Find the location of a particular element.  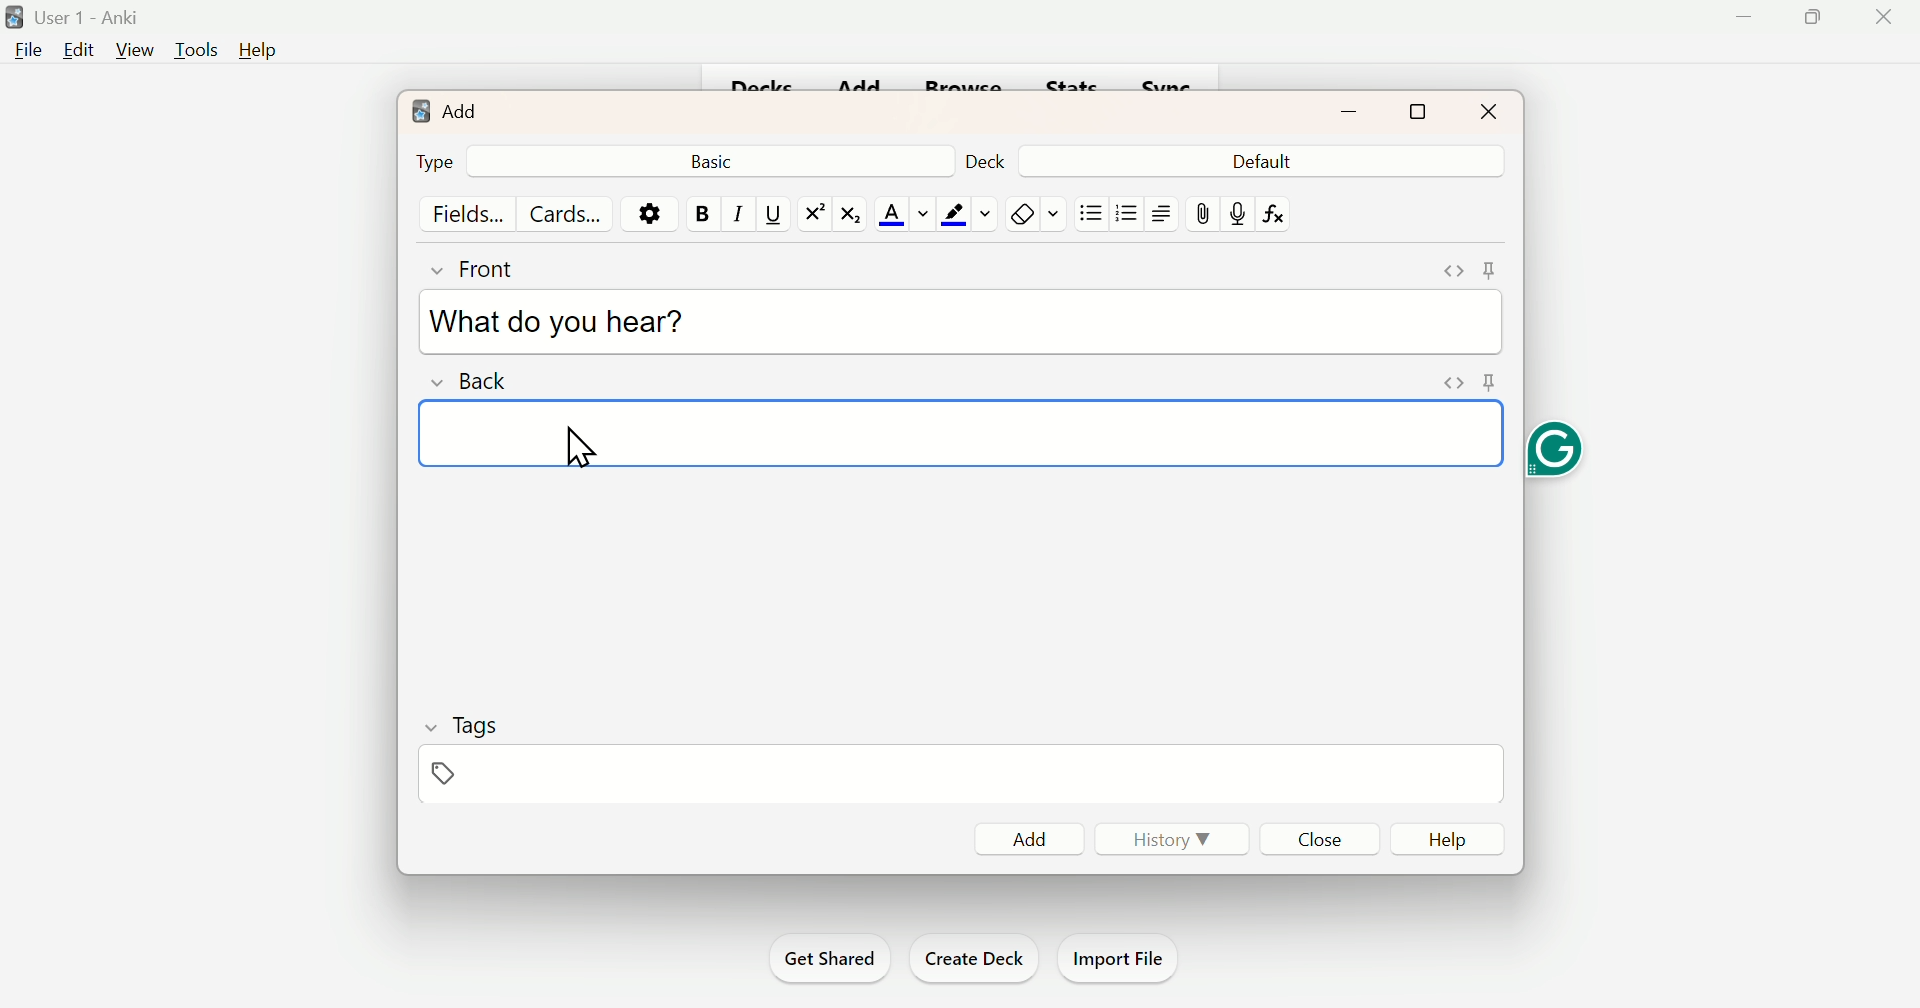

Deck is located at coordinates (983, 163).